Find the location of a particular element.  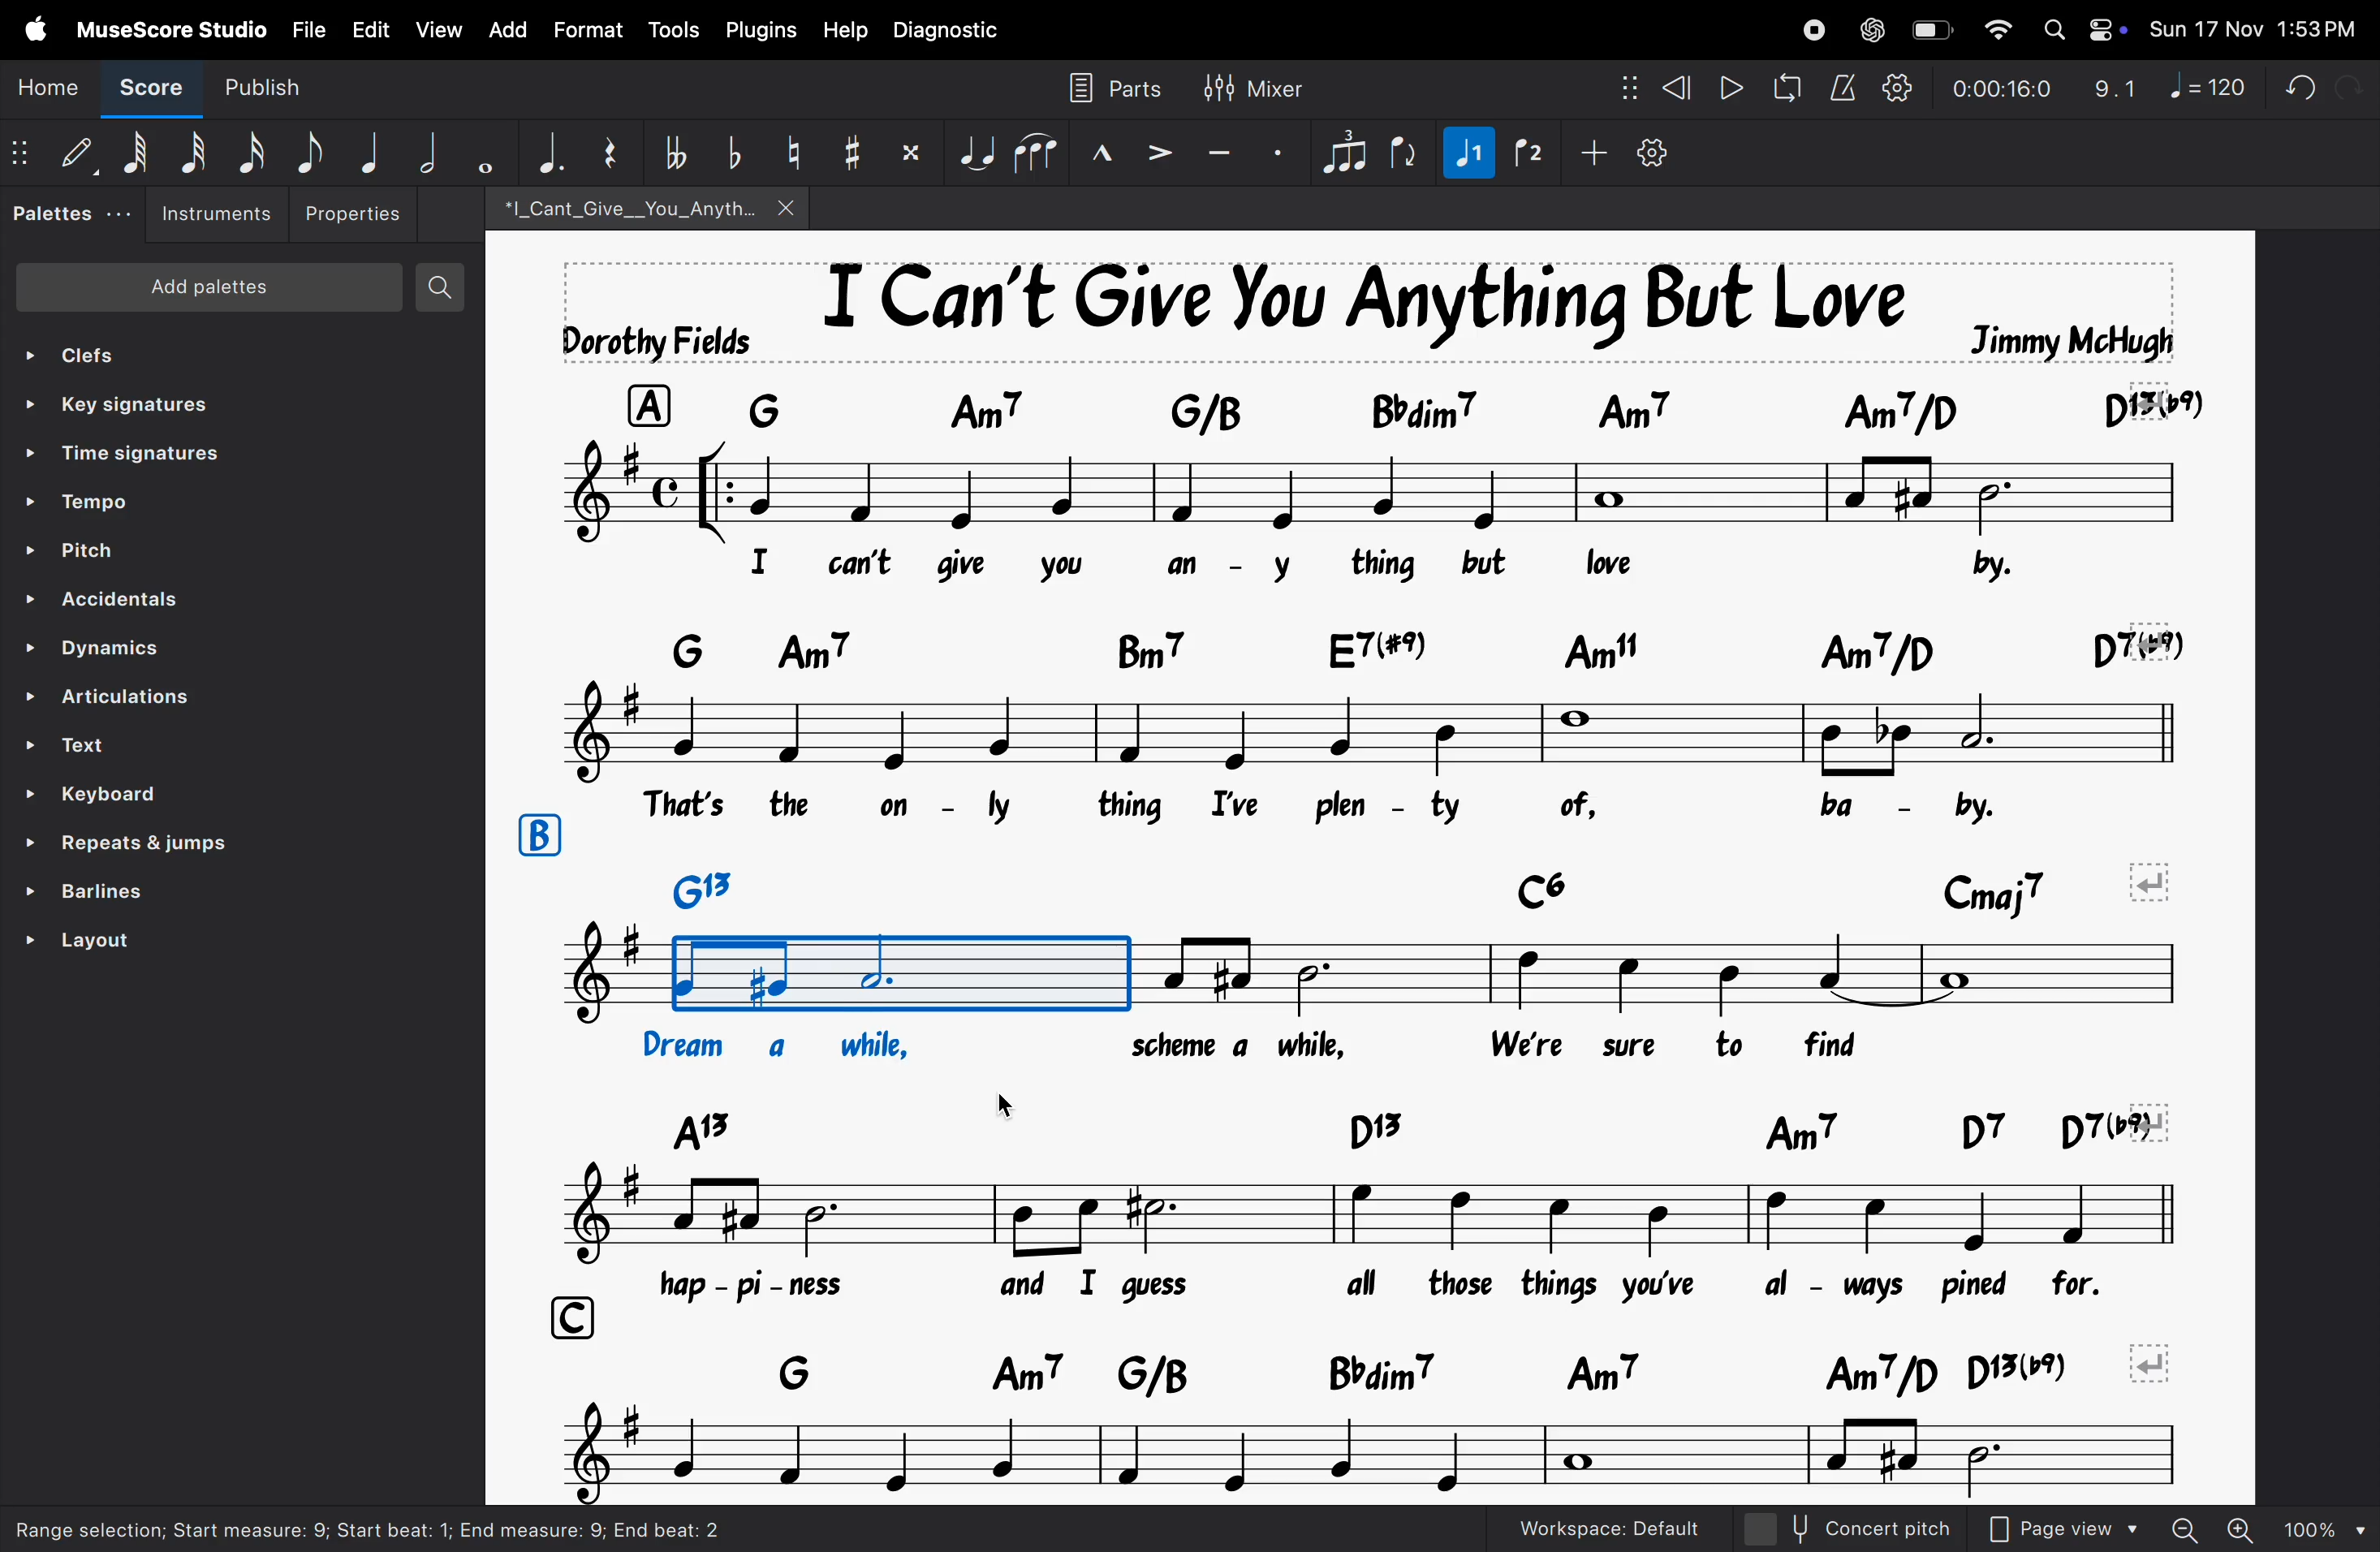

tuplet is located at coordinates (1348, 149).